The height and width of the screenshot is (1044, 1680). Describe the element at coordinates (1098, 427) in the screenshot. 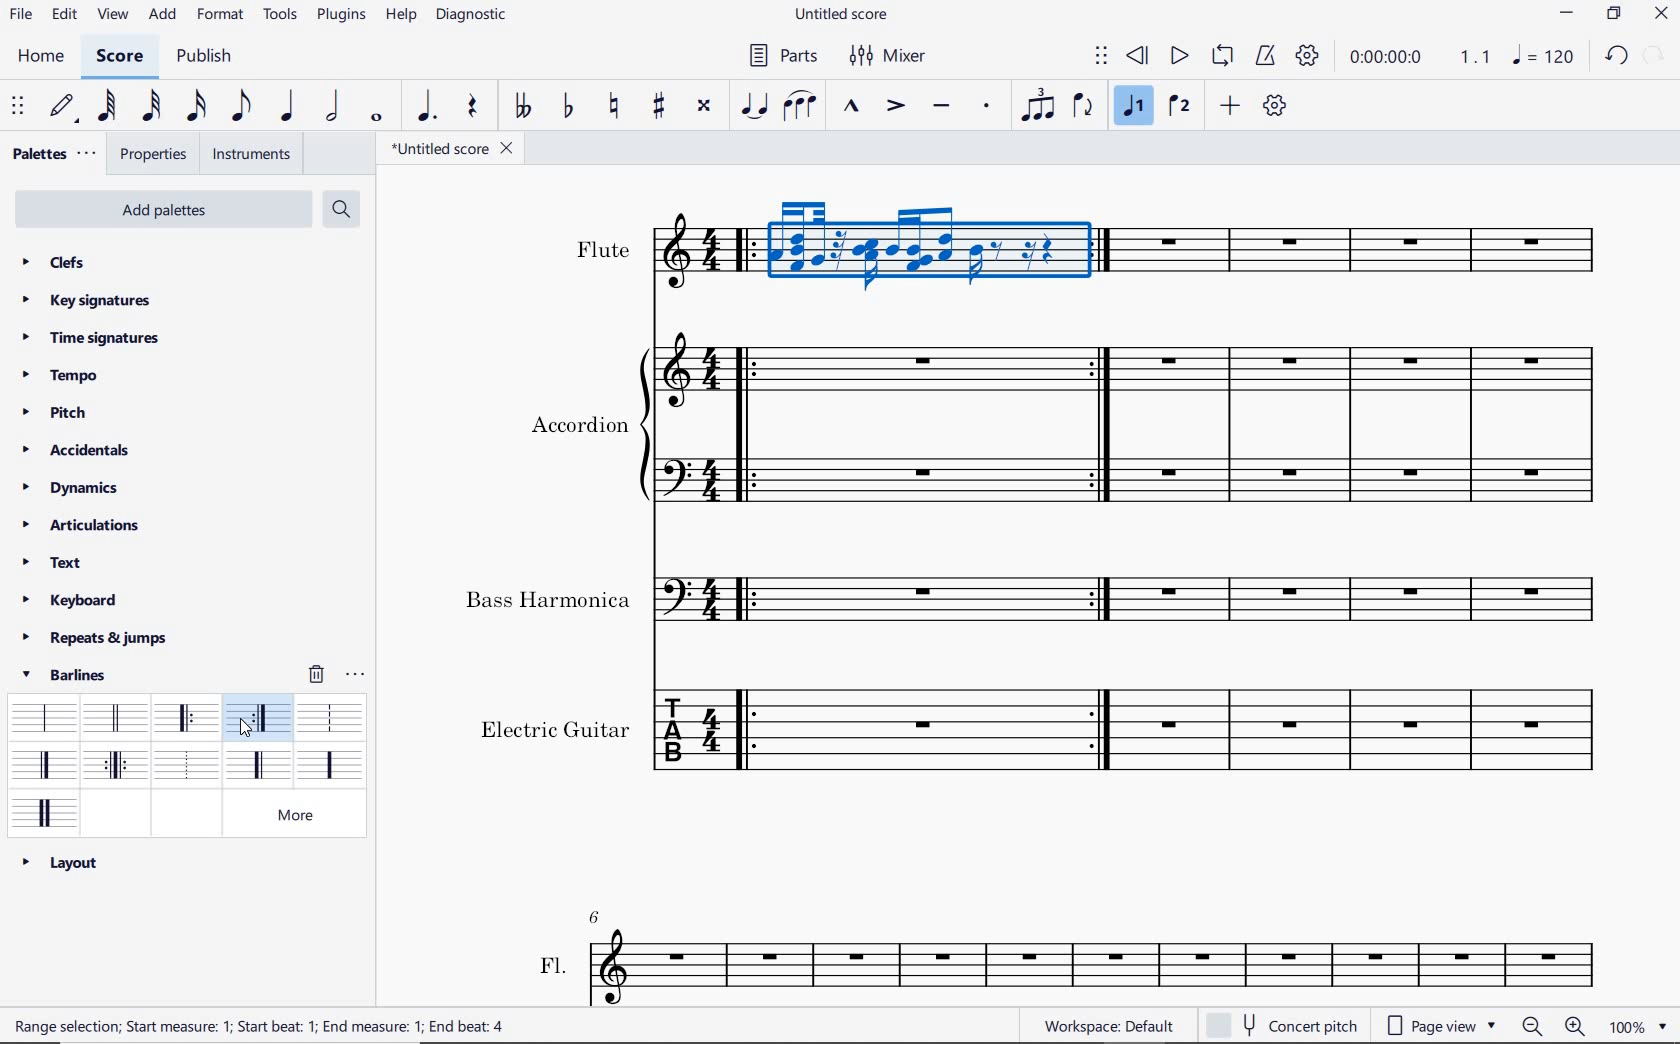

I see `right (end) repeat sign added` at that location.